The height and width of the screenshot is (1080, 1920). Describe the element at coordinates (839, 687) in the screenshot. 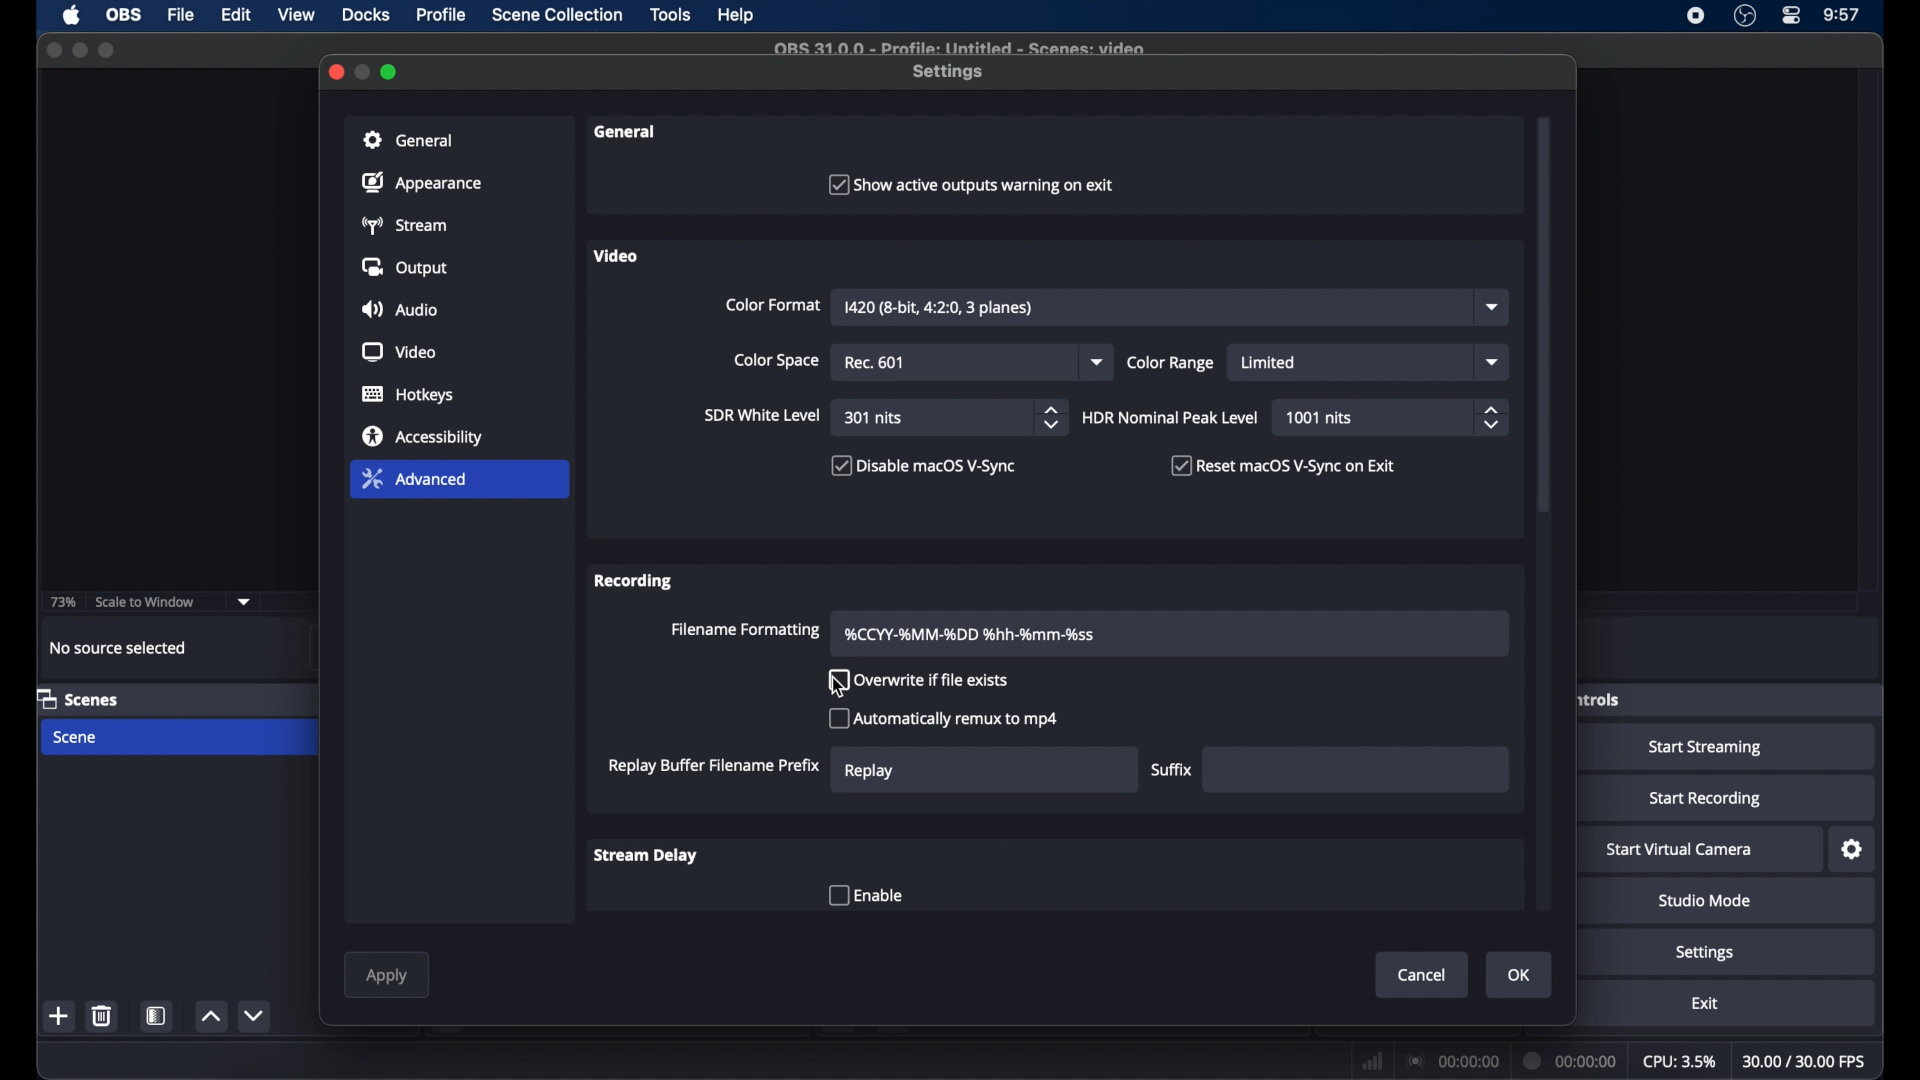

I see `cursor` at that location.